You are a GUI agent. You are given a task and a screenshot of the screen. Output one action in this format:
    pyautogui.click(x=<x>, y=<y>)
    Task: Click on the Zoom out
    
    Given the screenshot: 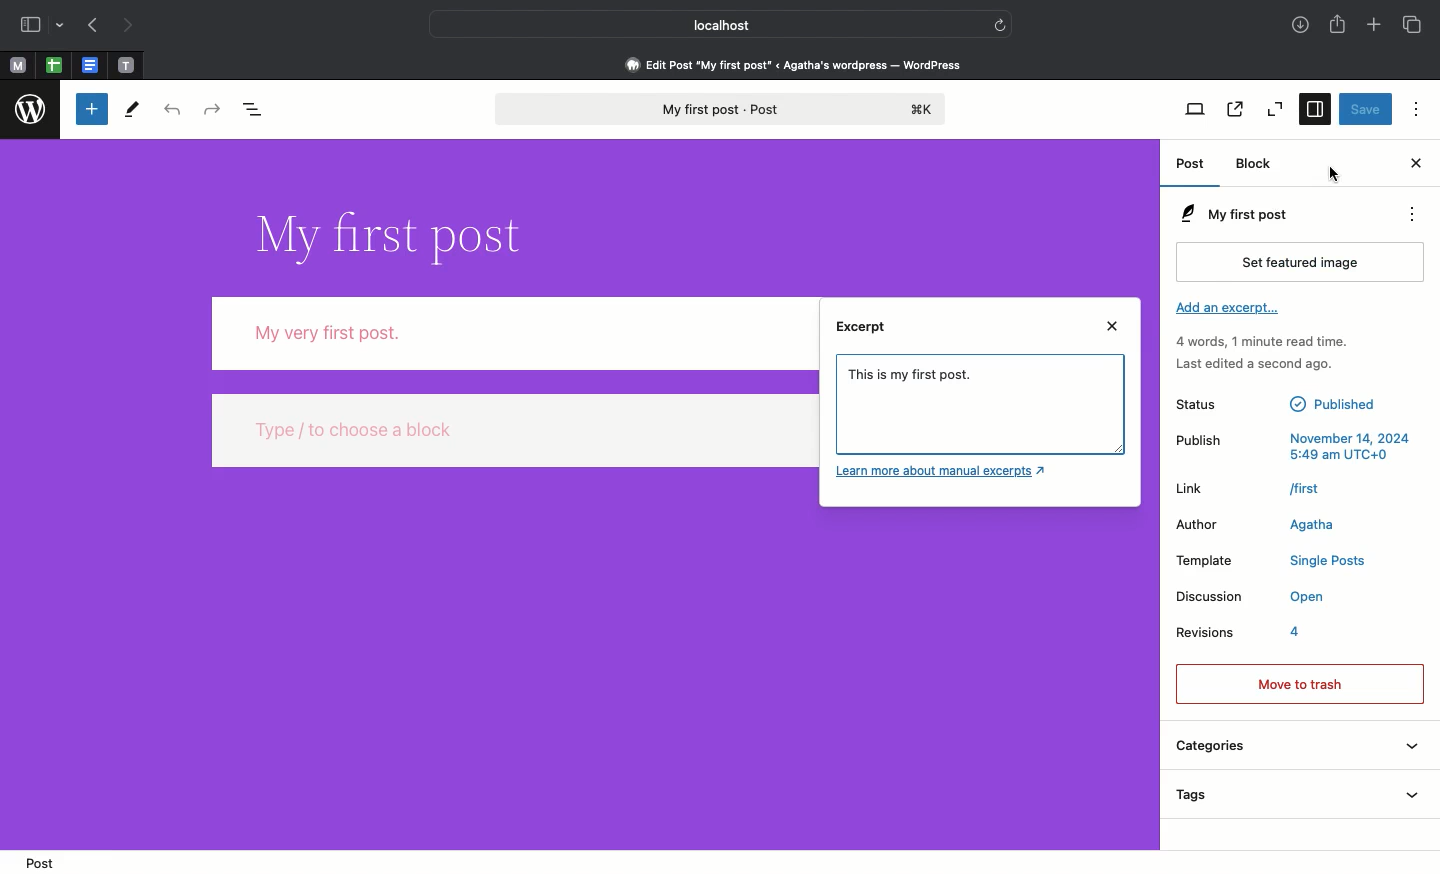 What is the action you would take?
    pyautogui.click(x=1276, y=111)
    